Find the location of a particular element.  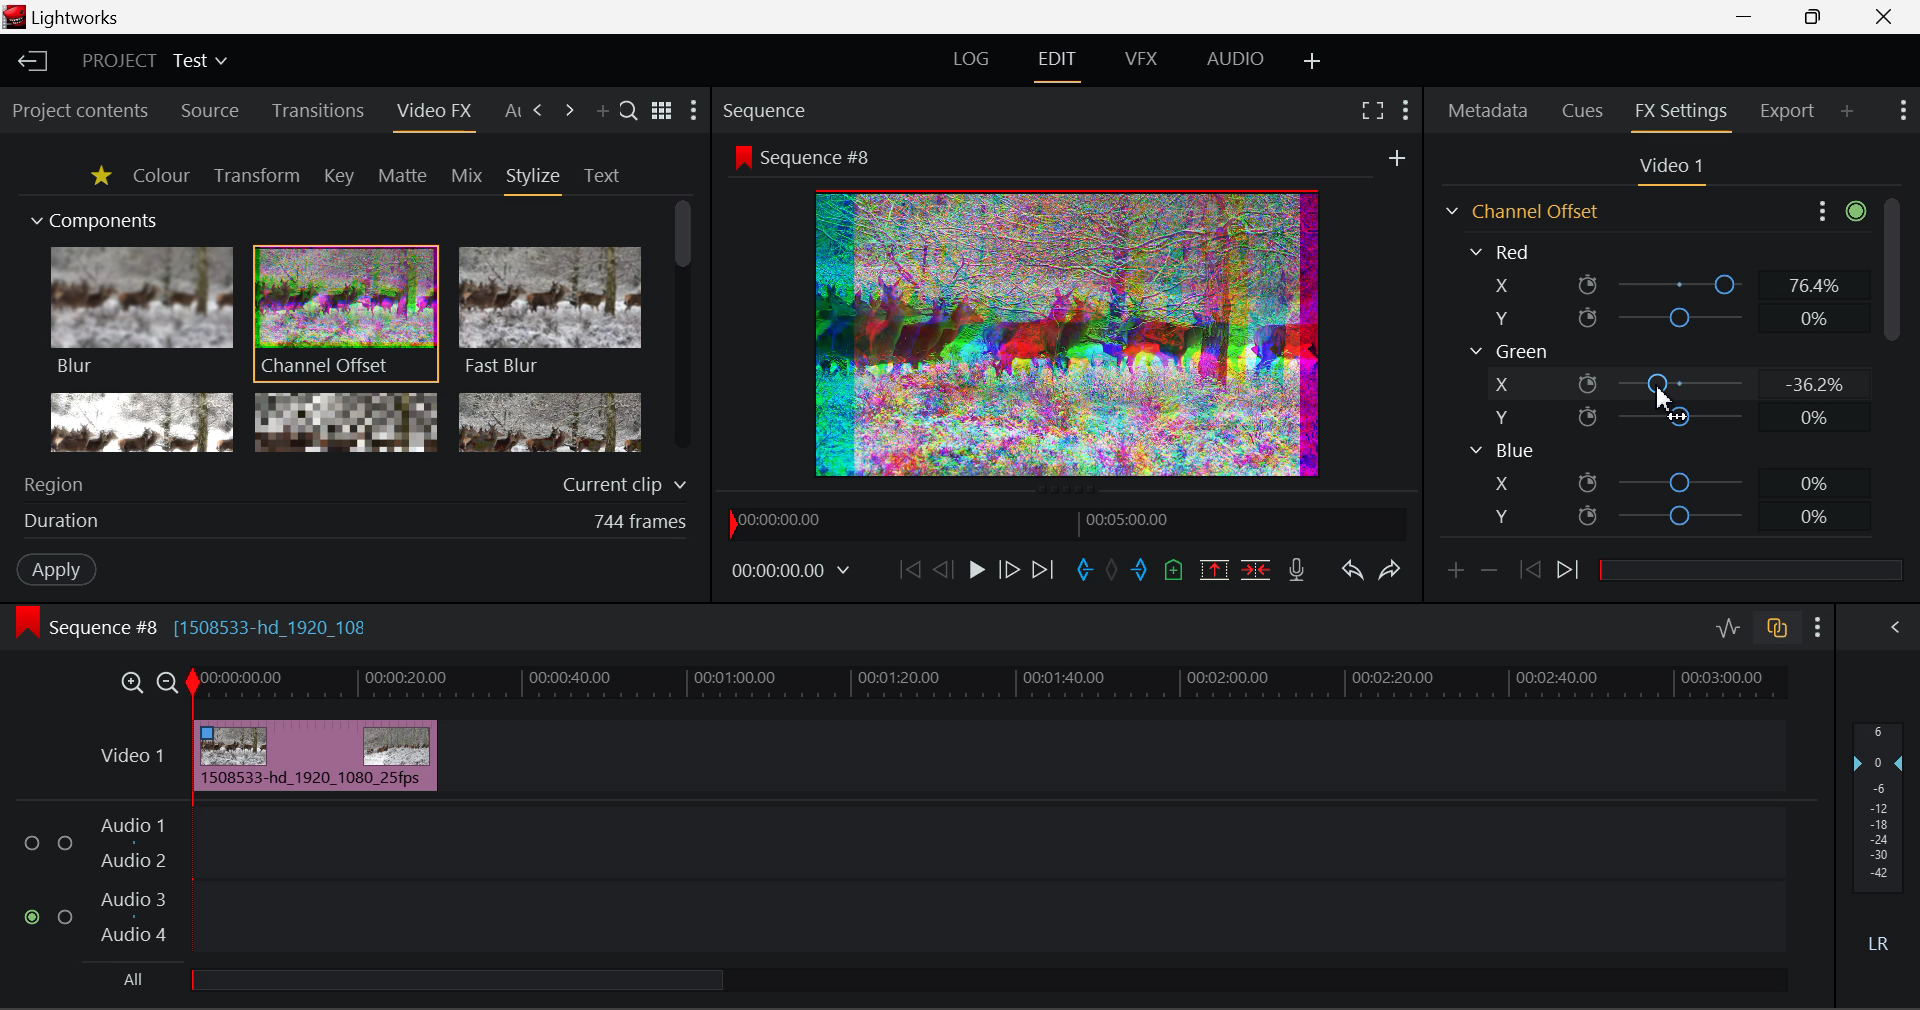

Sequence Editing Level is located at coordinates (198, 631).